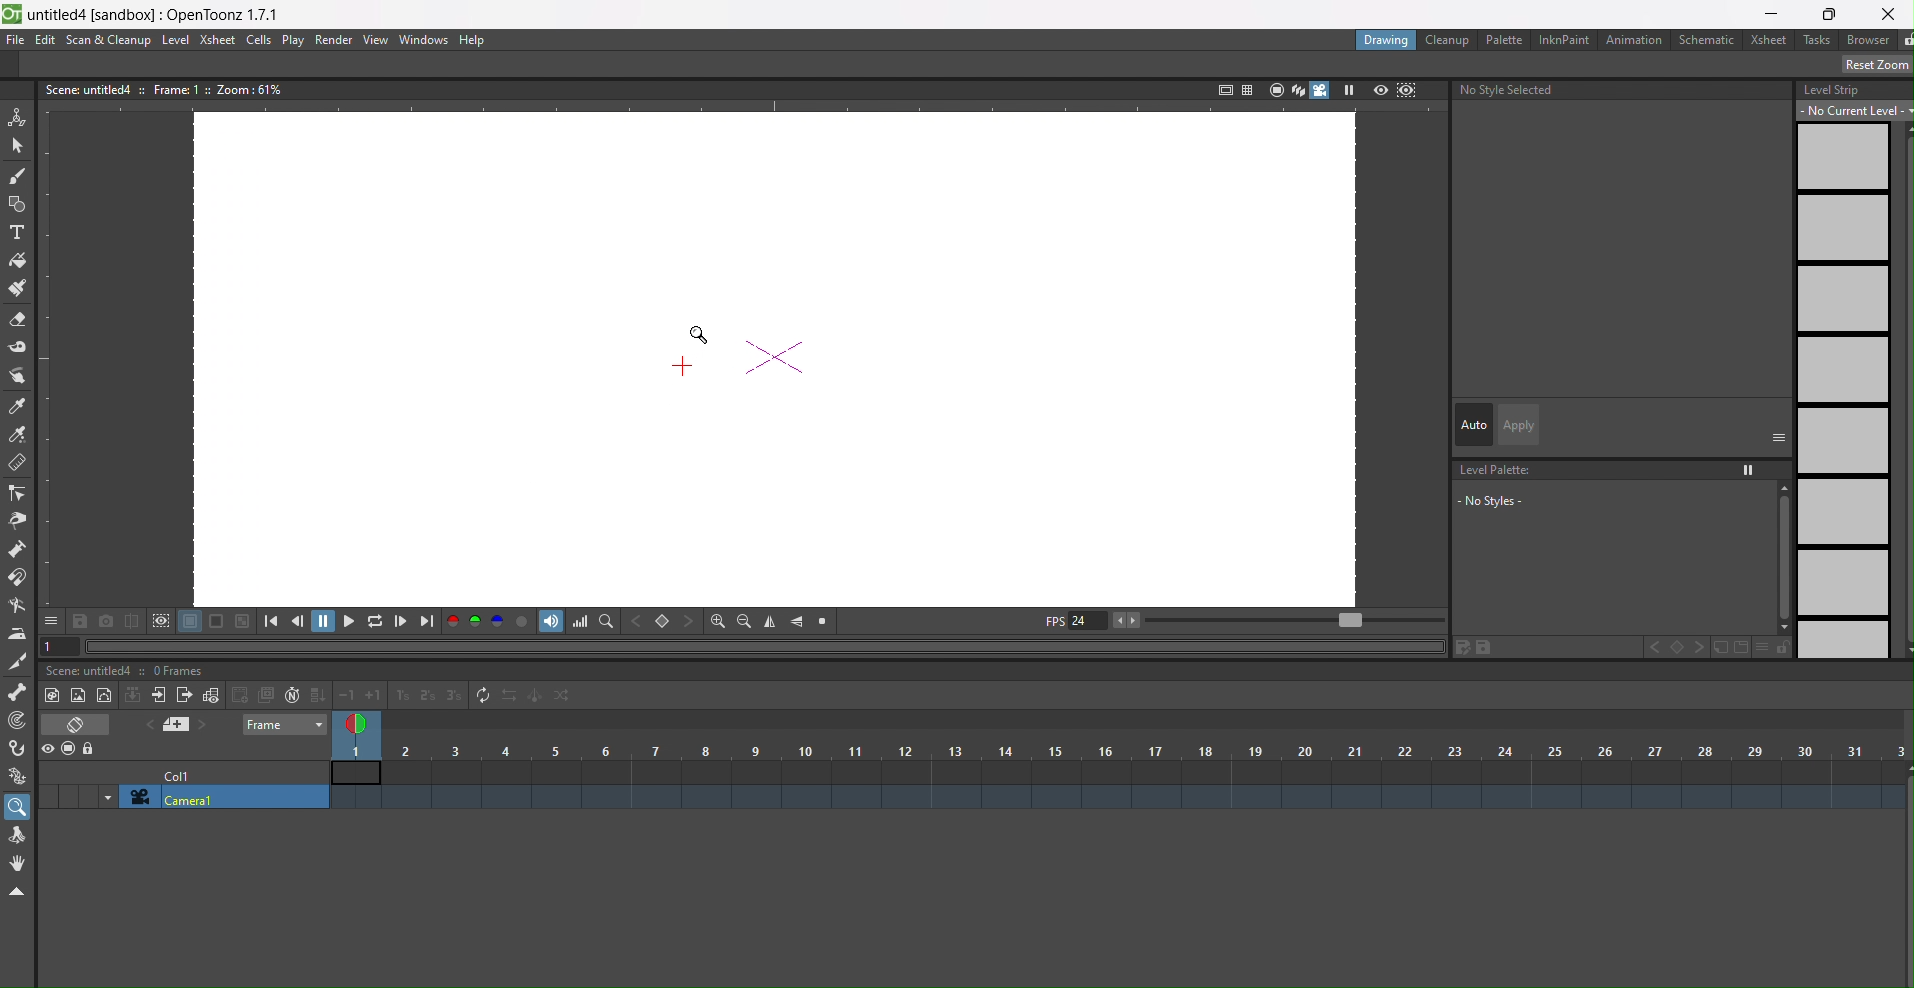 Image resolution: width=1914 pixels, height=988 pixels. I want to click on cells, so click(262, 40).